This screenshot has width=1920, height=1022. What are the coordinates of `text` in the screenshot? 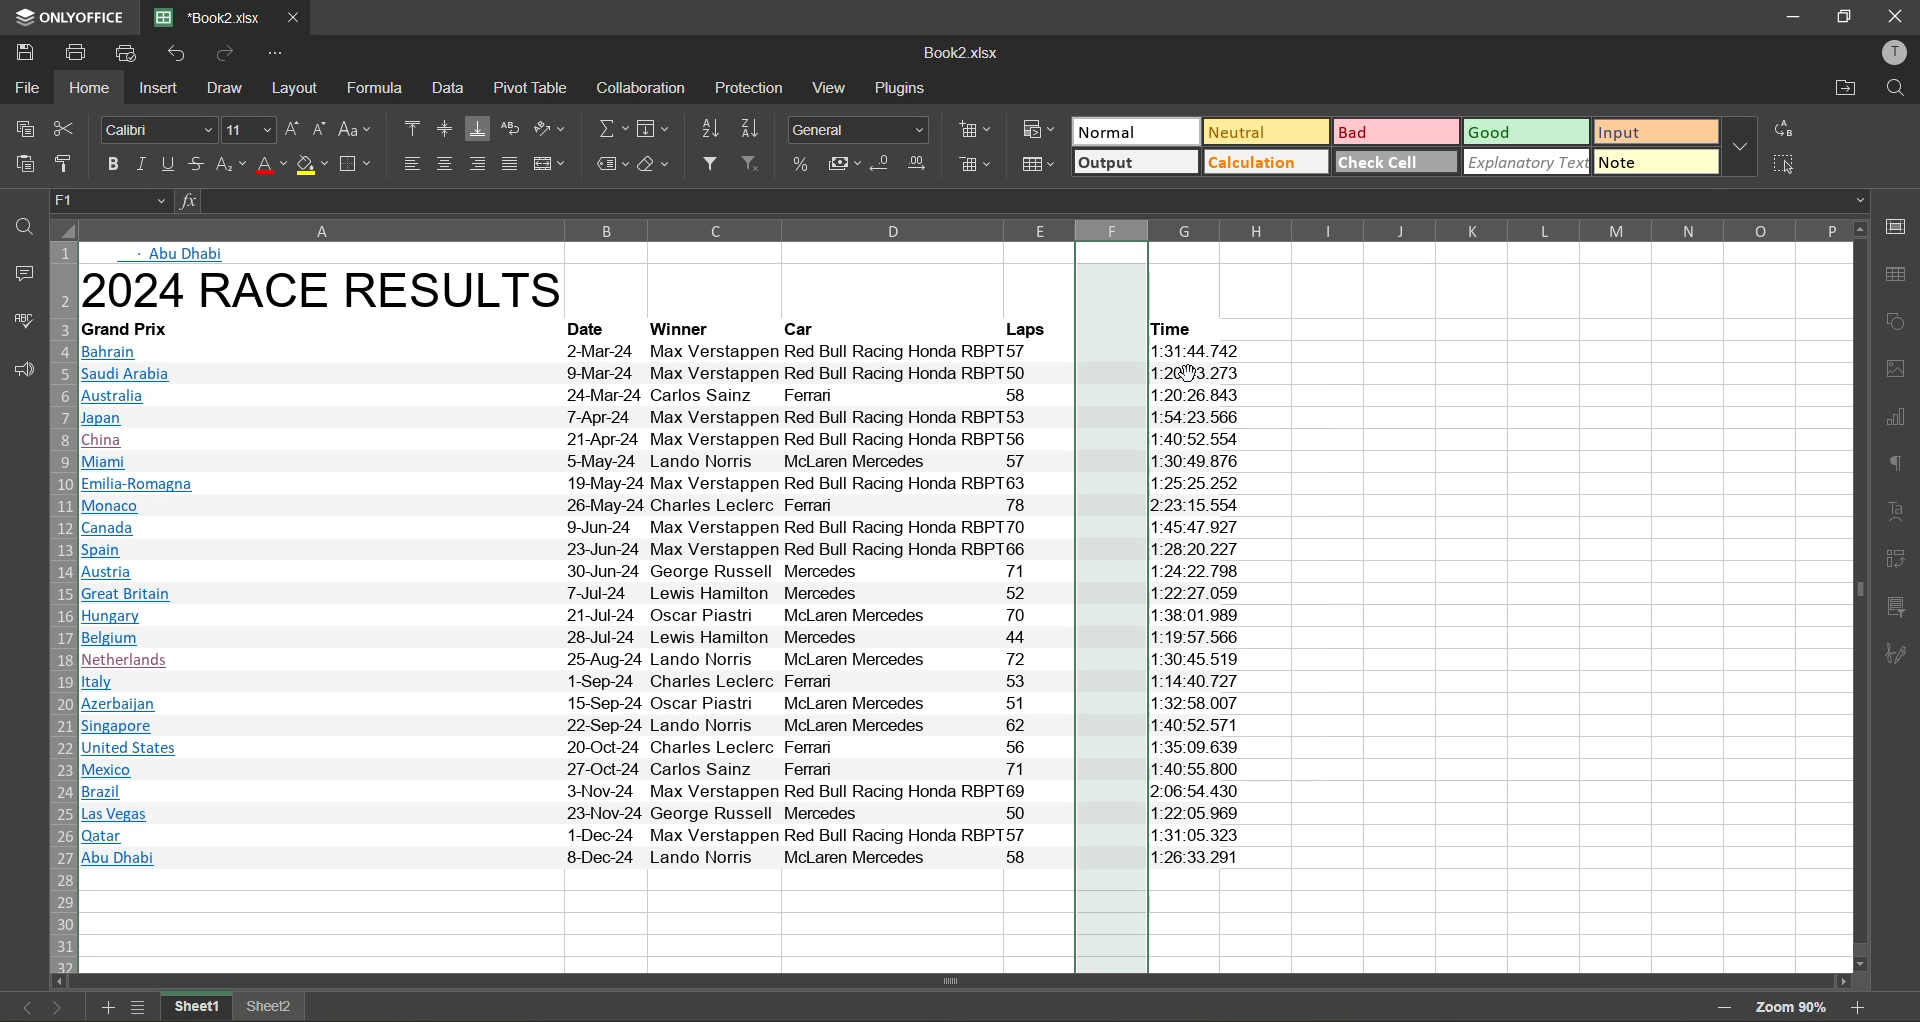 It's located at (1901, 512).